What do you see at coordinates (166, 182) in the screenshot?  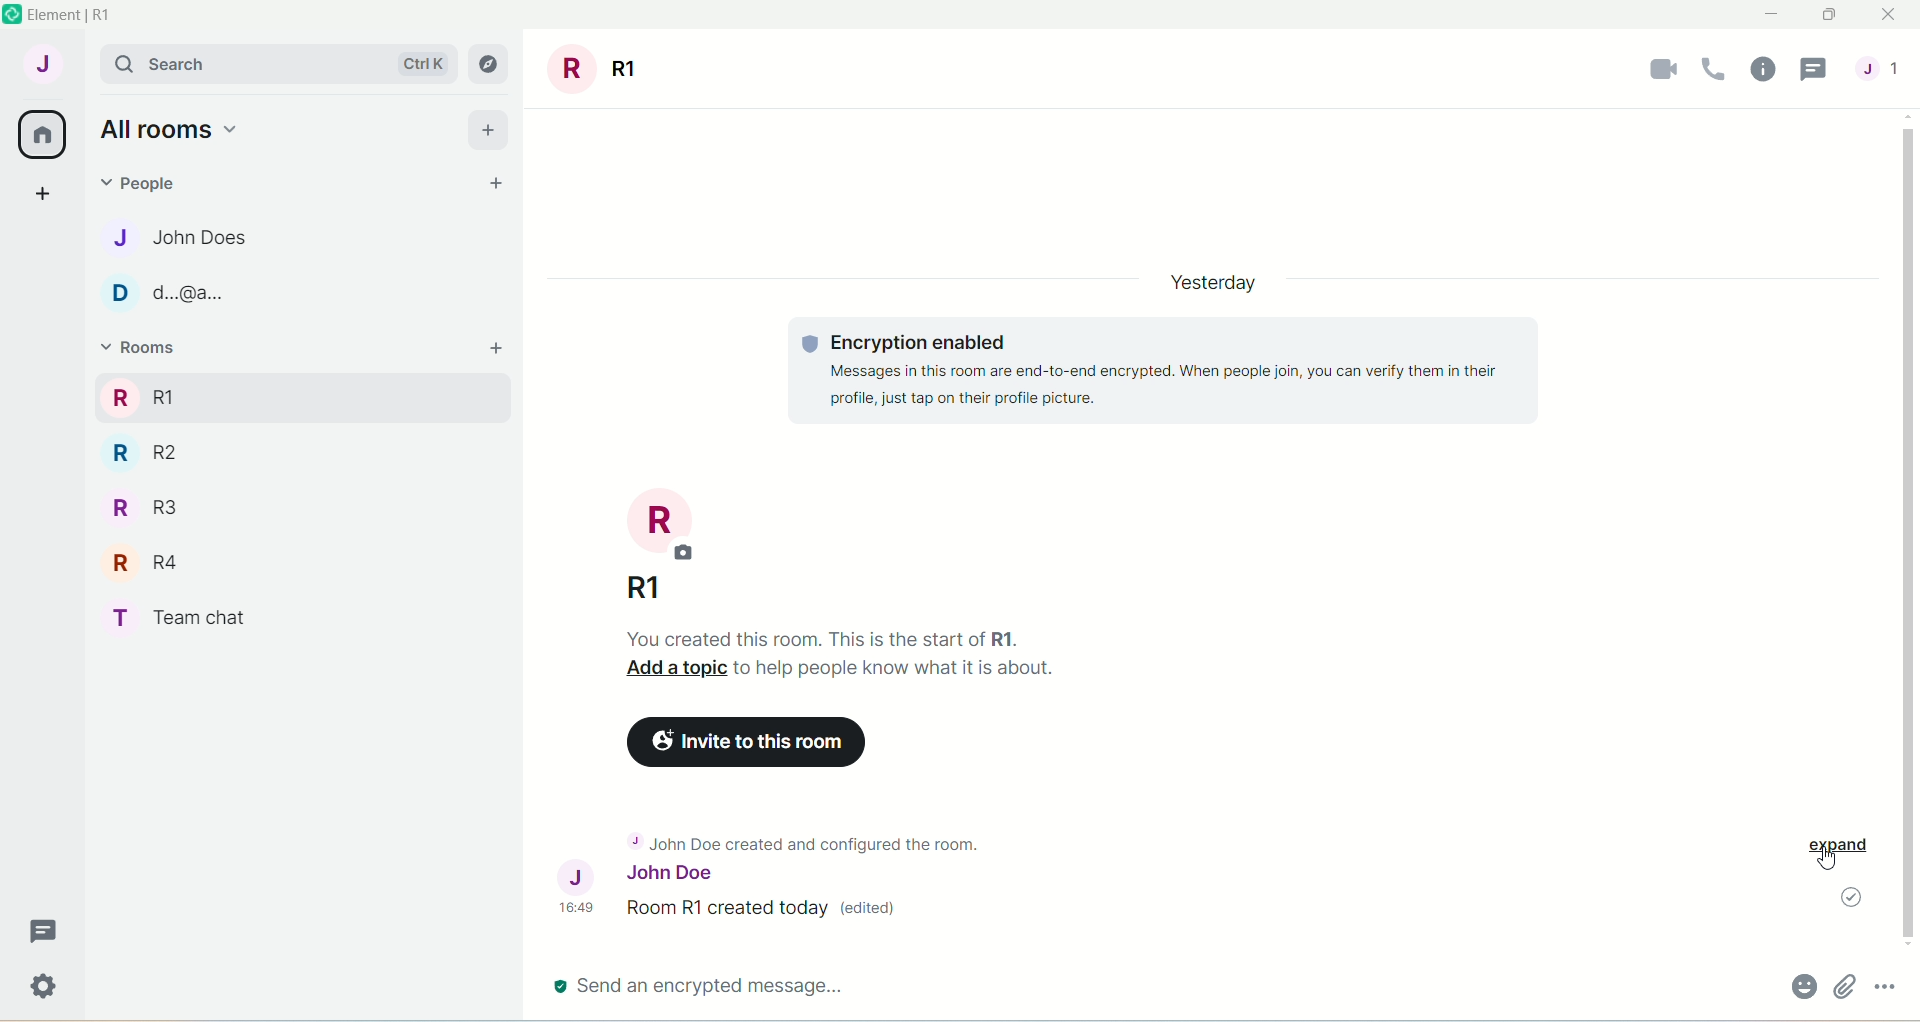 I see `People` at bounding box center [166, 182].